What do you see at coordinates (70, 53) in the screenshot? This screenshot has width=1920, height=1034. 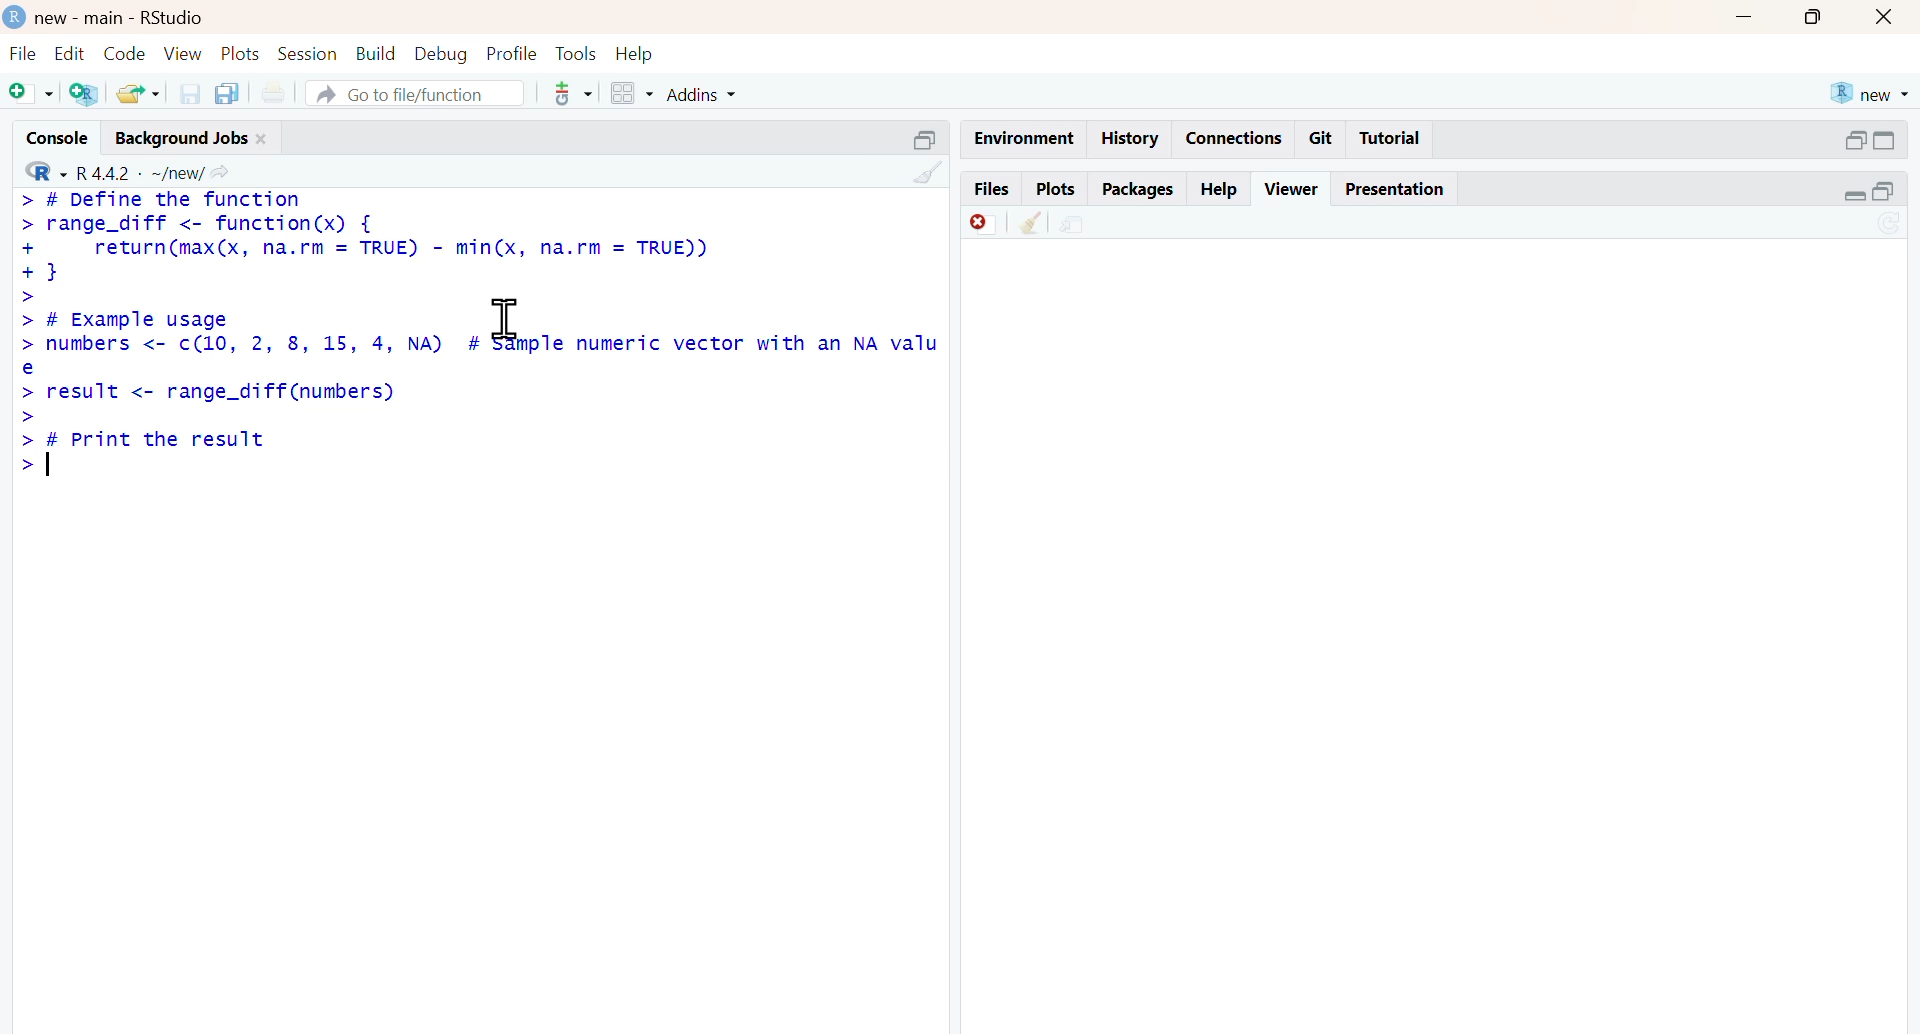 I see `edit` at bounding box center [70, 53].